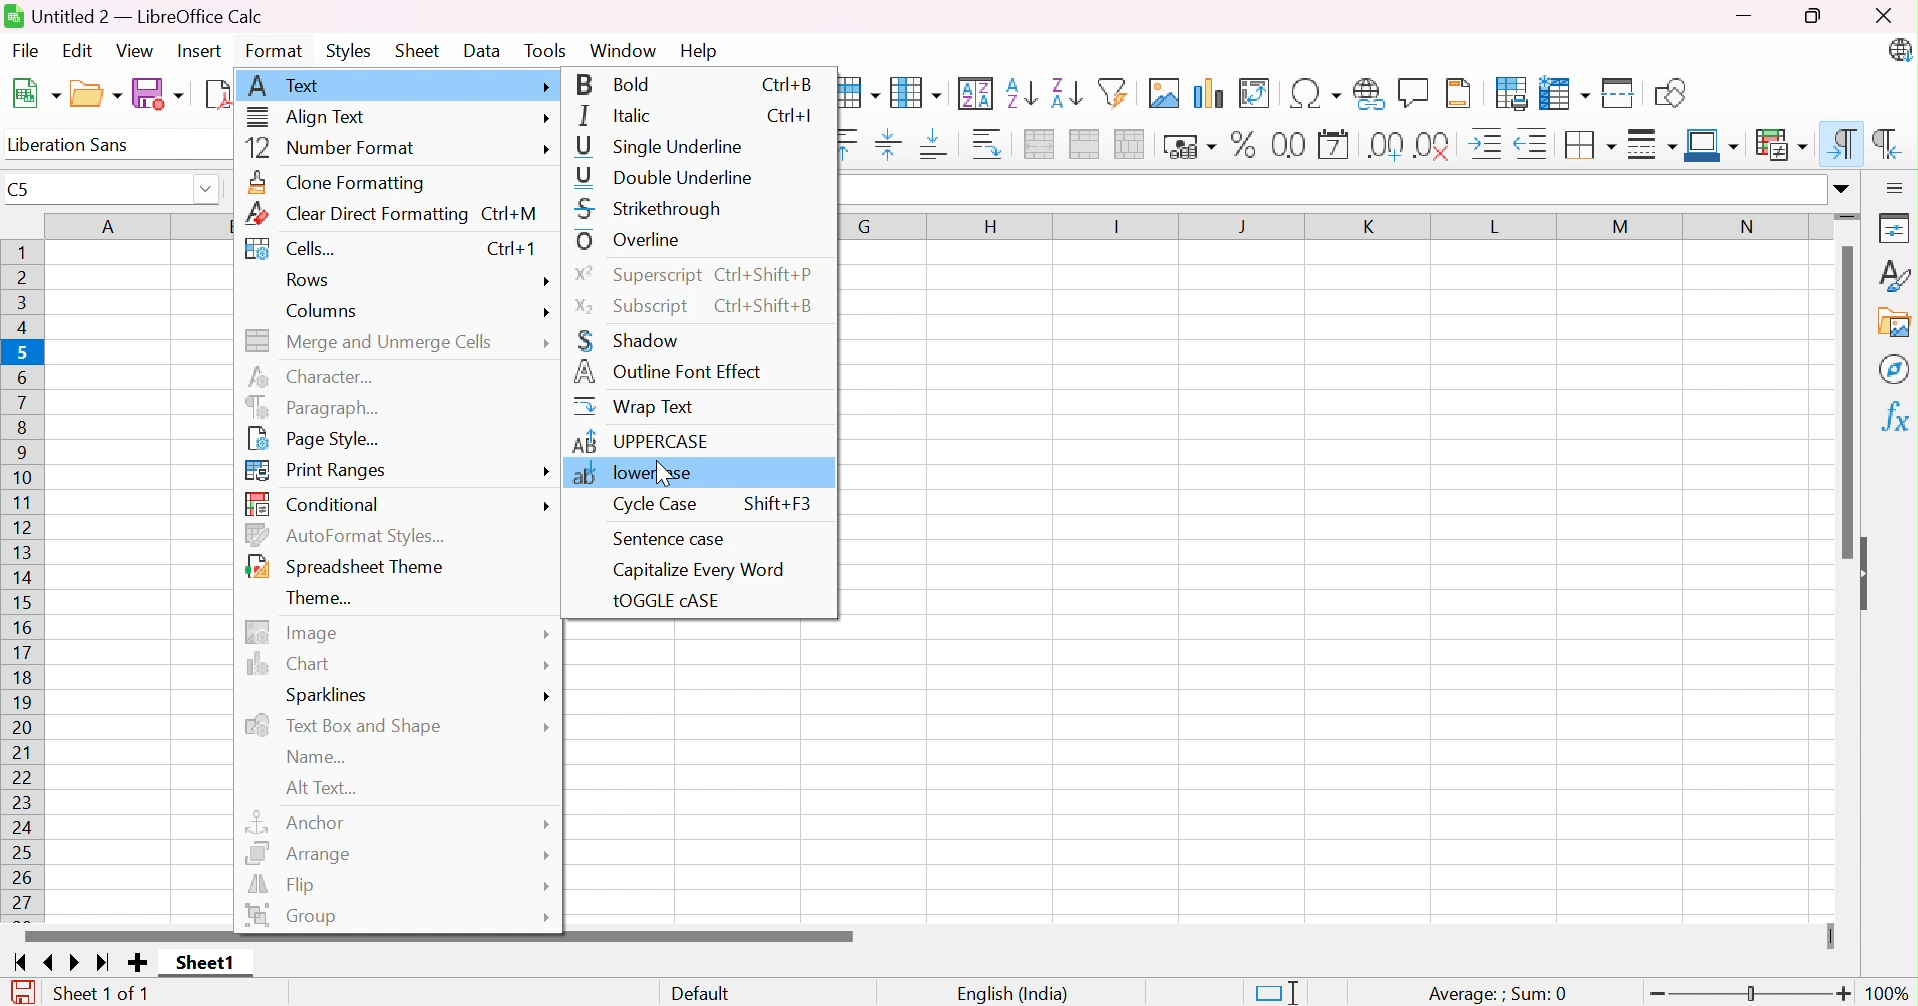 The height and width of the screenshot is (1006, 1918). What do you see at coordinates (1388, 145) in the screenshot?
I see `Add Decimal Place` at bounding box center [1388, 145].